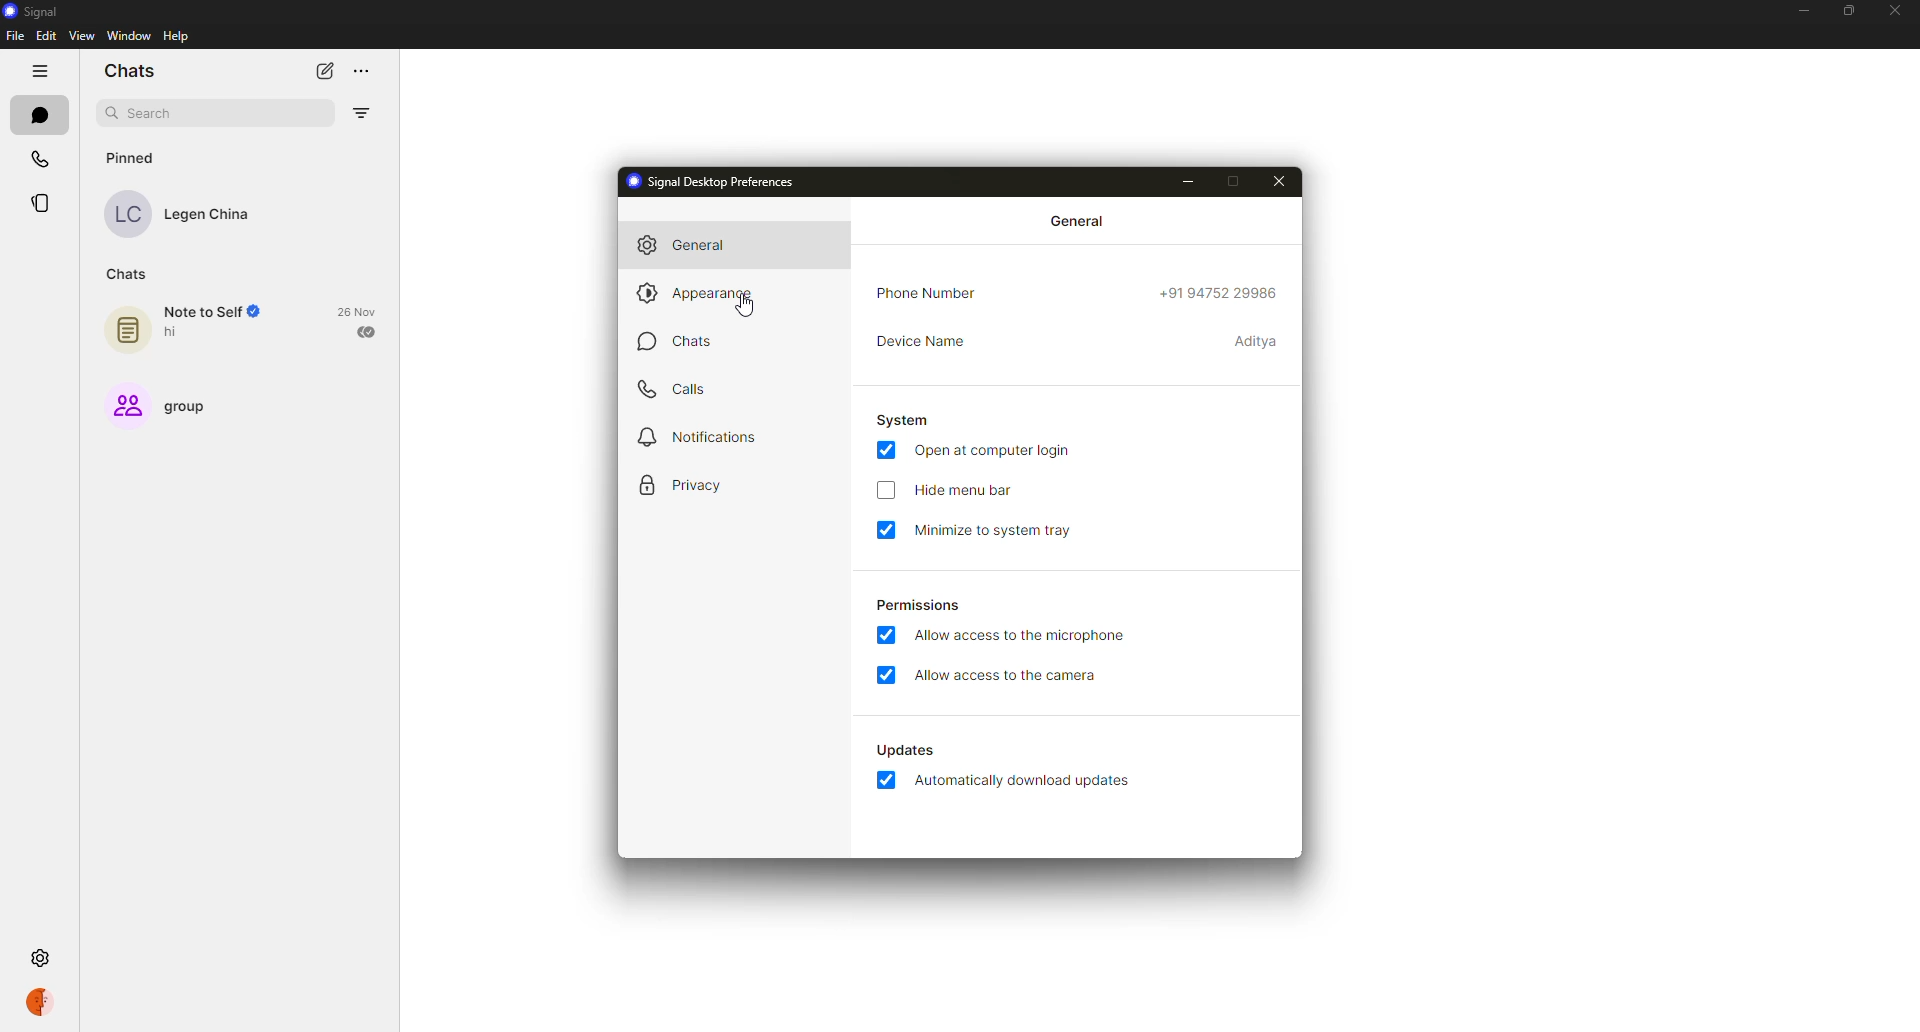 This screenshot has width=1920, height=1032. What do you see at coordinates (678, 341) in the screenshot?
I see `chats` at bounding box center [678, 341].